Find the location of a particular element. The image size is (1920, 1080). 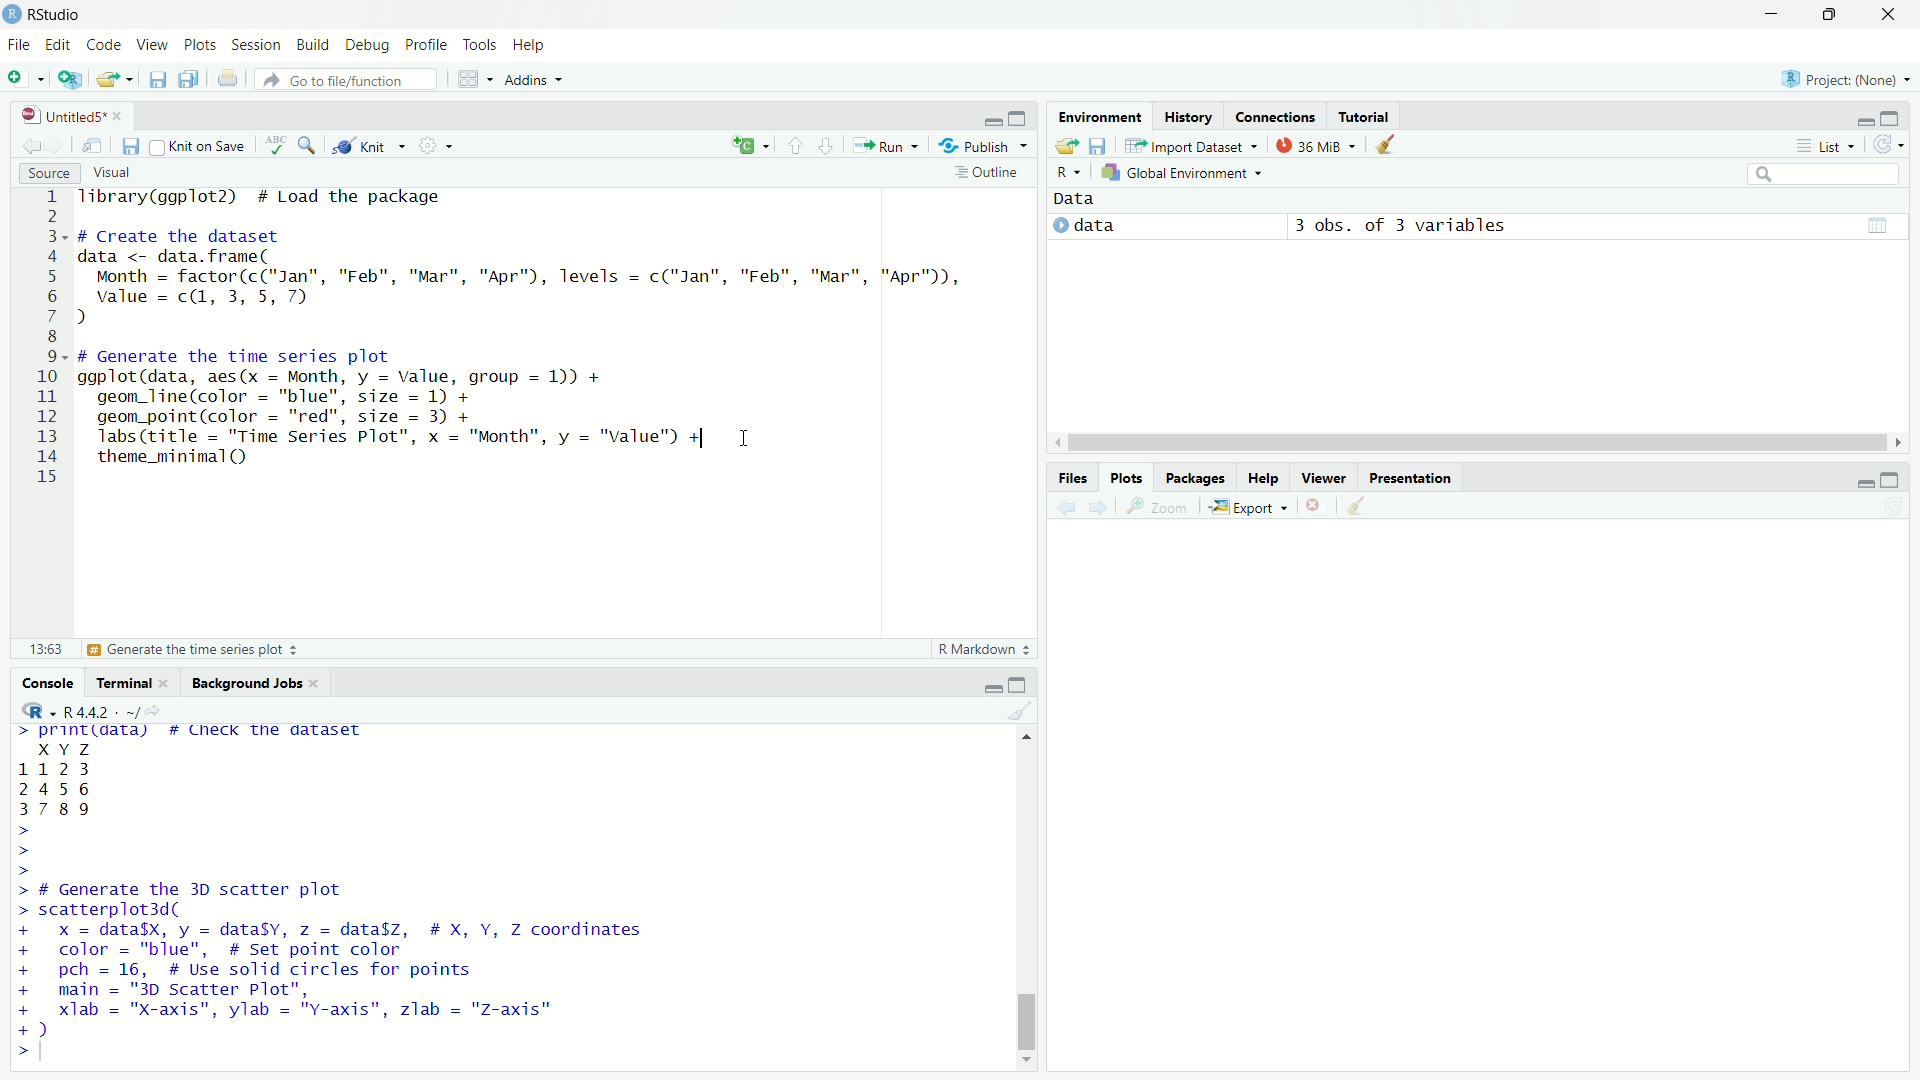

knit on save is located at coordinates (198, 146).